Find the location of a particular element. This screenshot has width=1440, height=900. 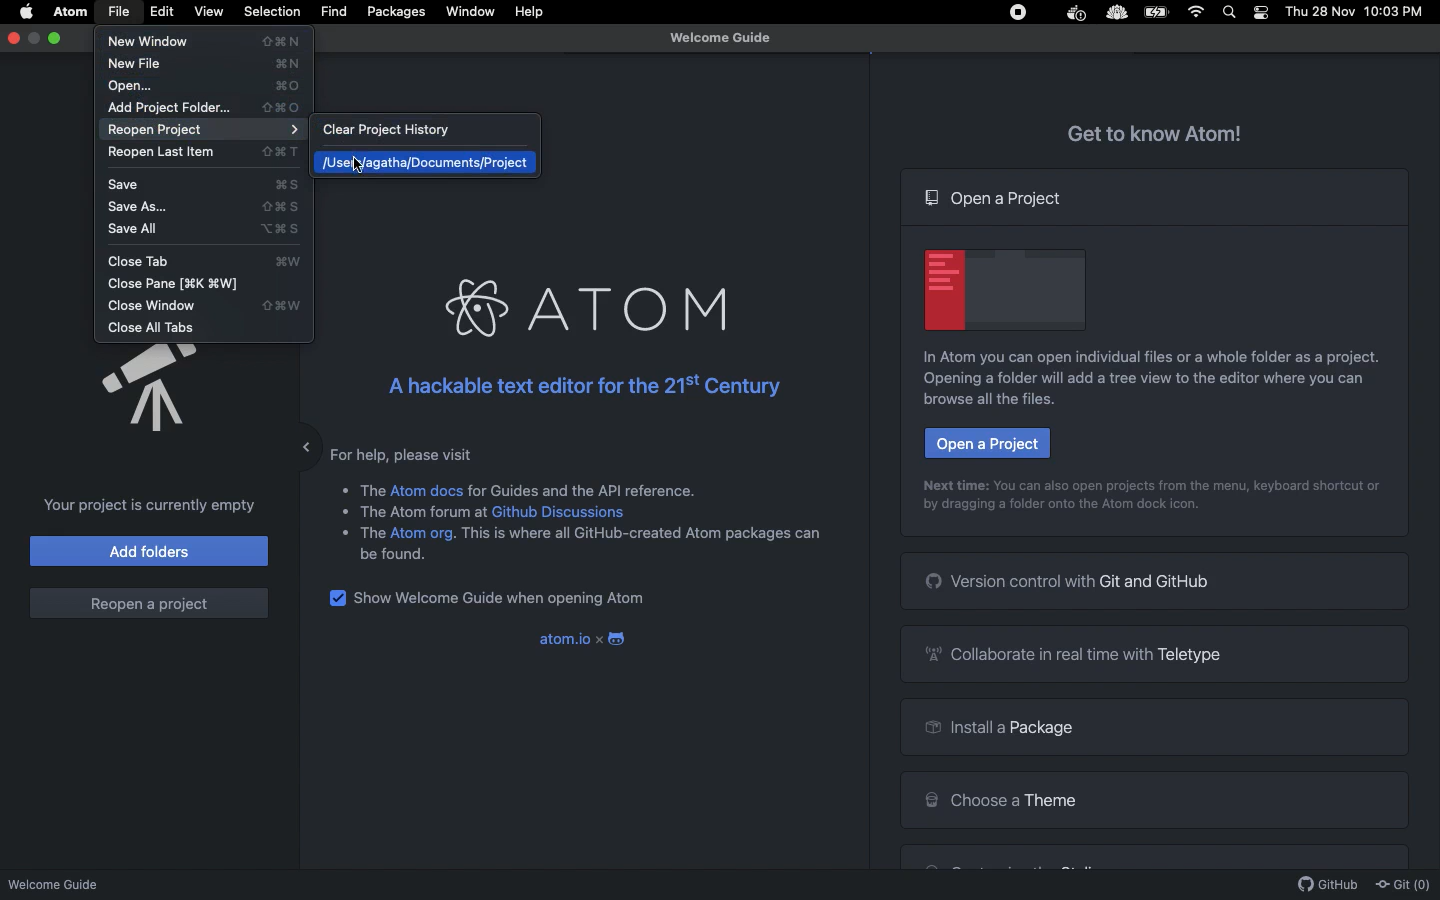

text is located at coordinates (642, 539).